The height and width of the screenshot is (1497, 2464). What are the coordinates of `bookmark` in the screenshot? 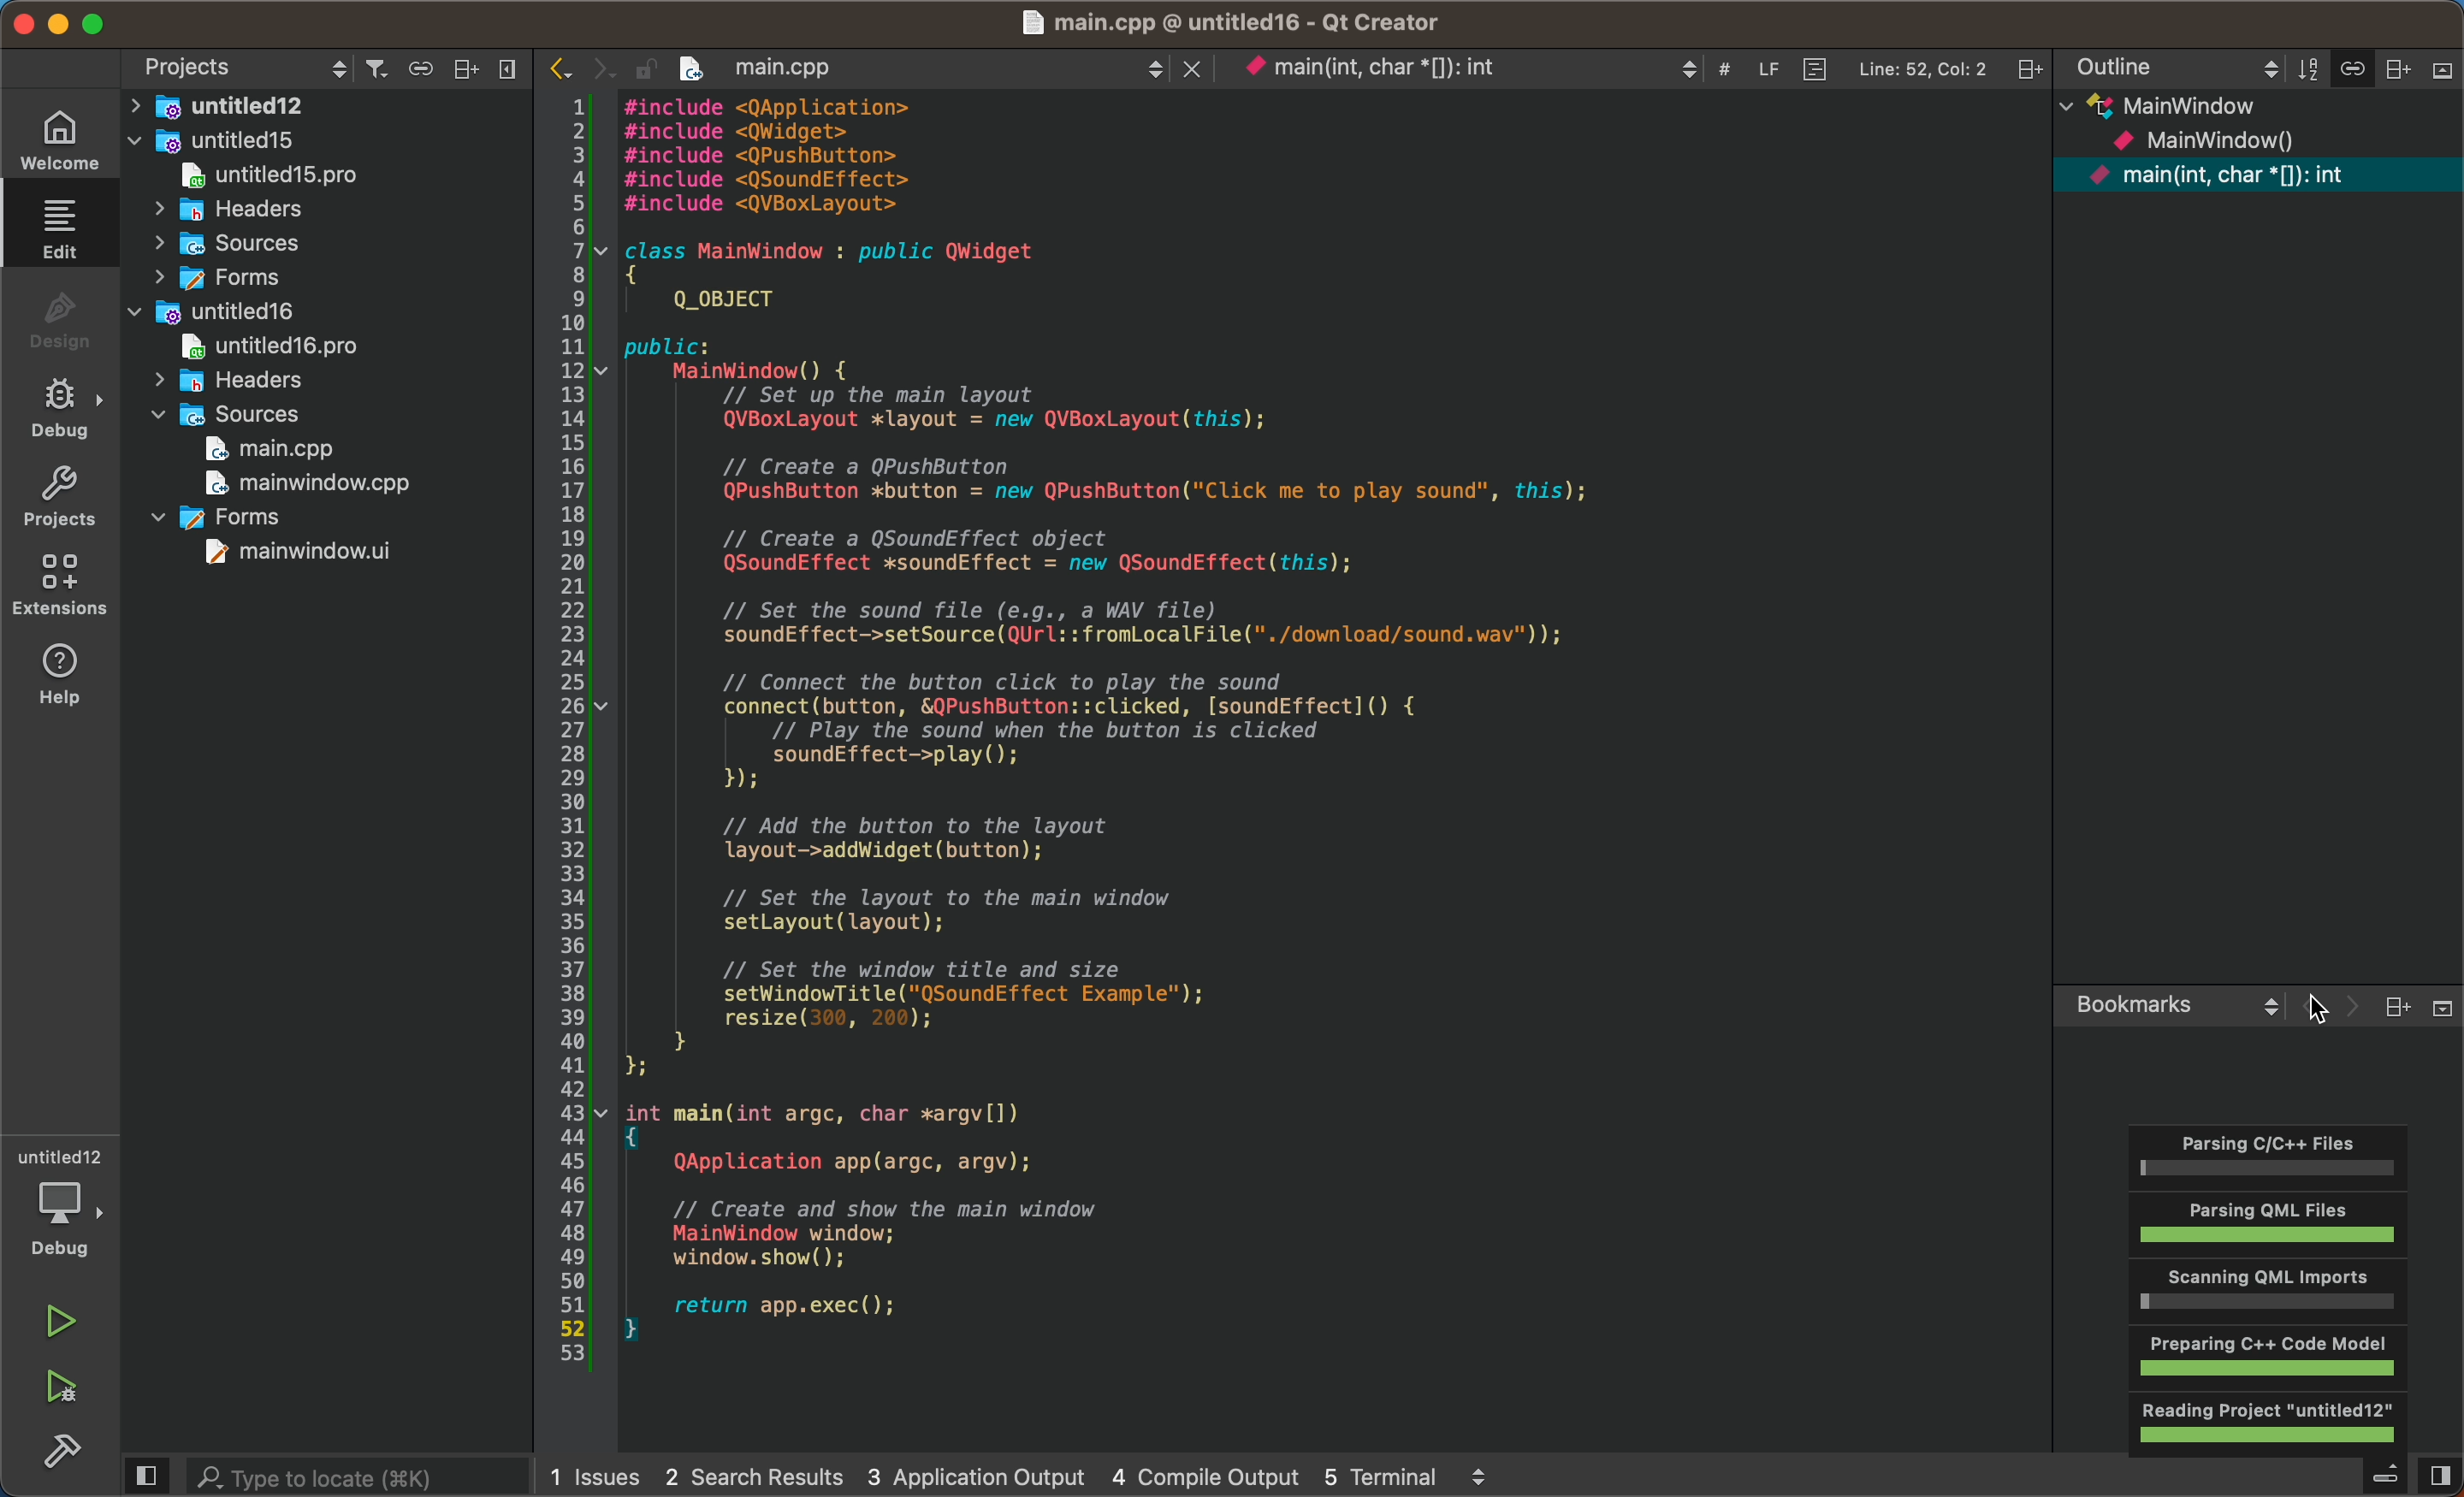 It's located at (2257, 1029).